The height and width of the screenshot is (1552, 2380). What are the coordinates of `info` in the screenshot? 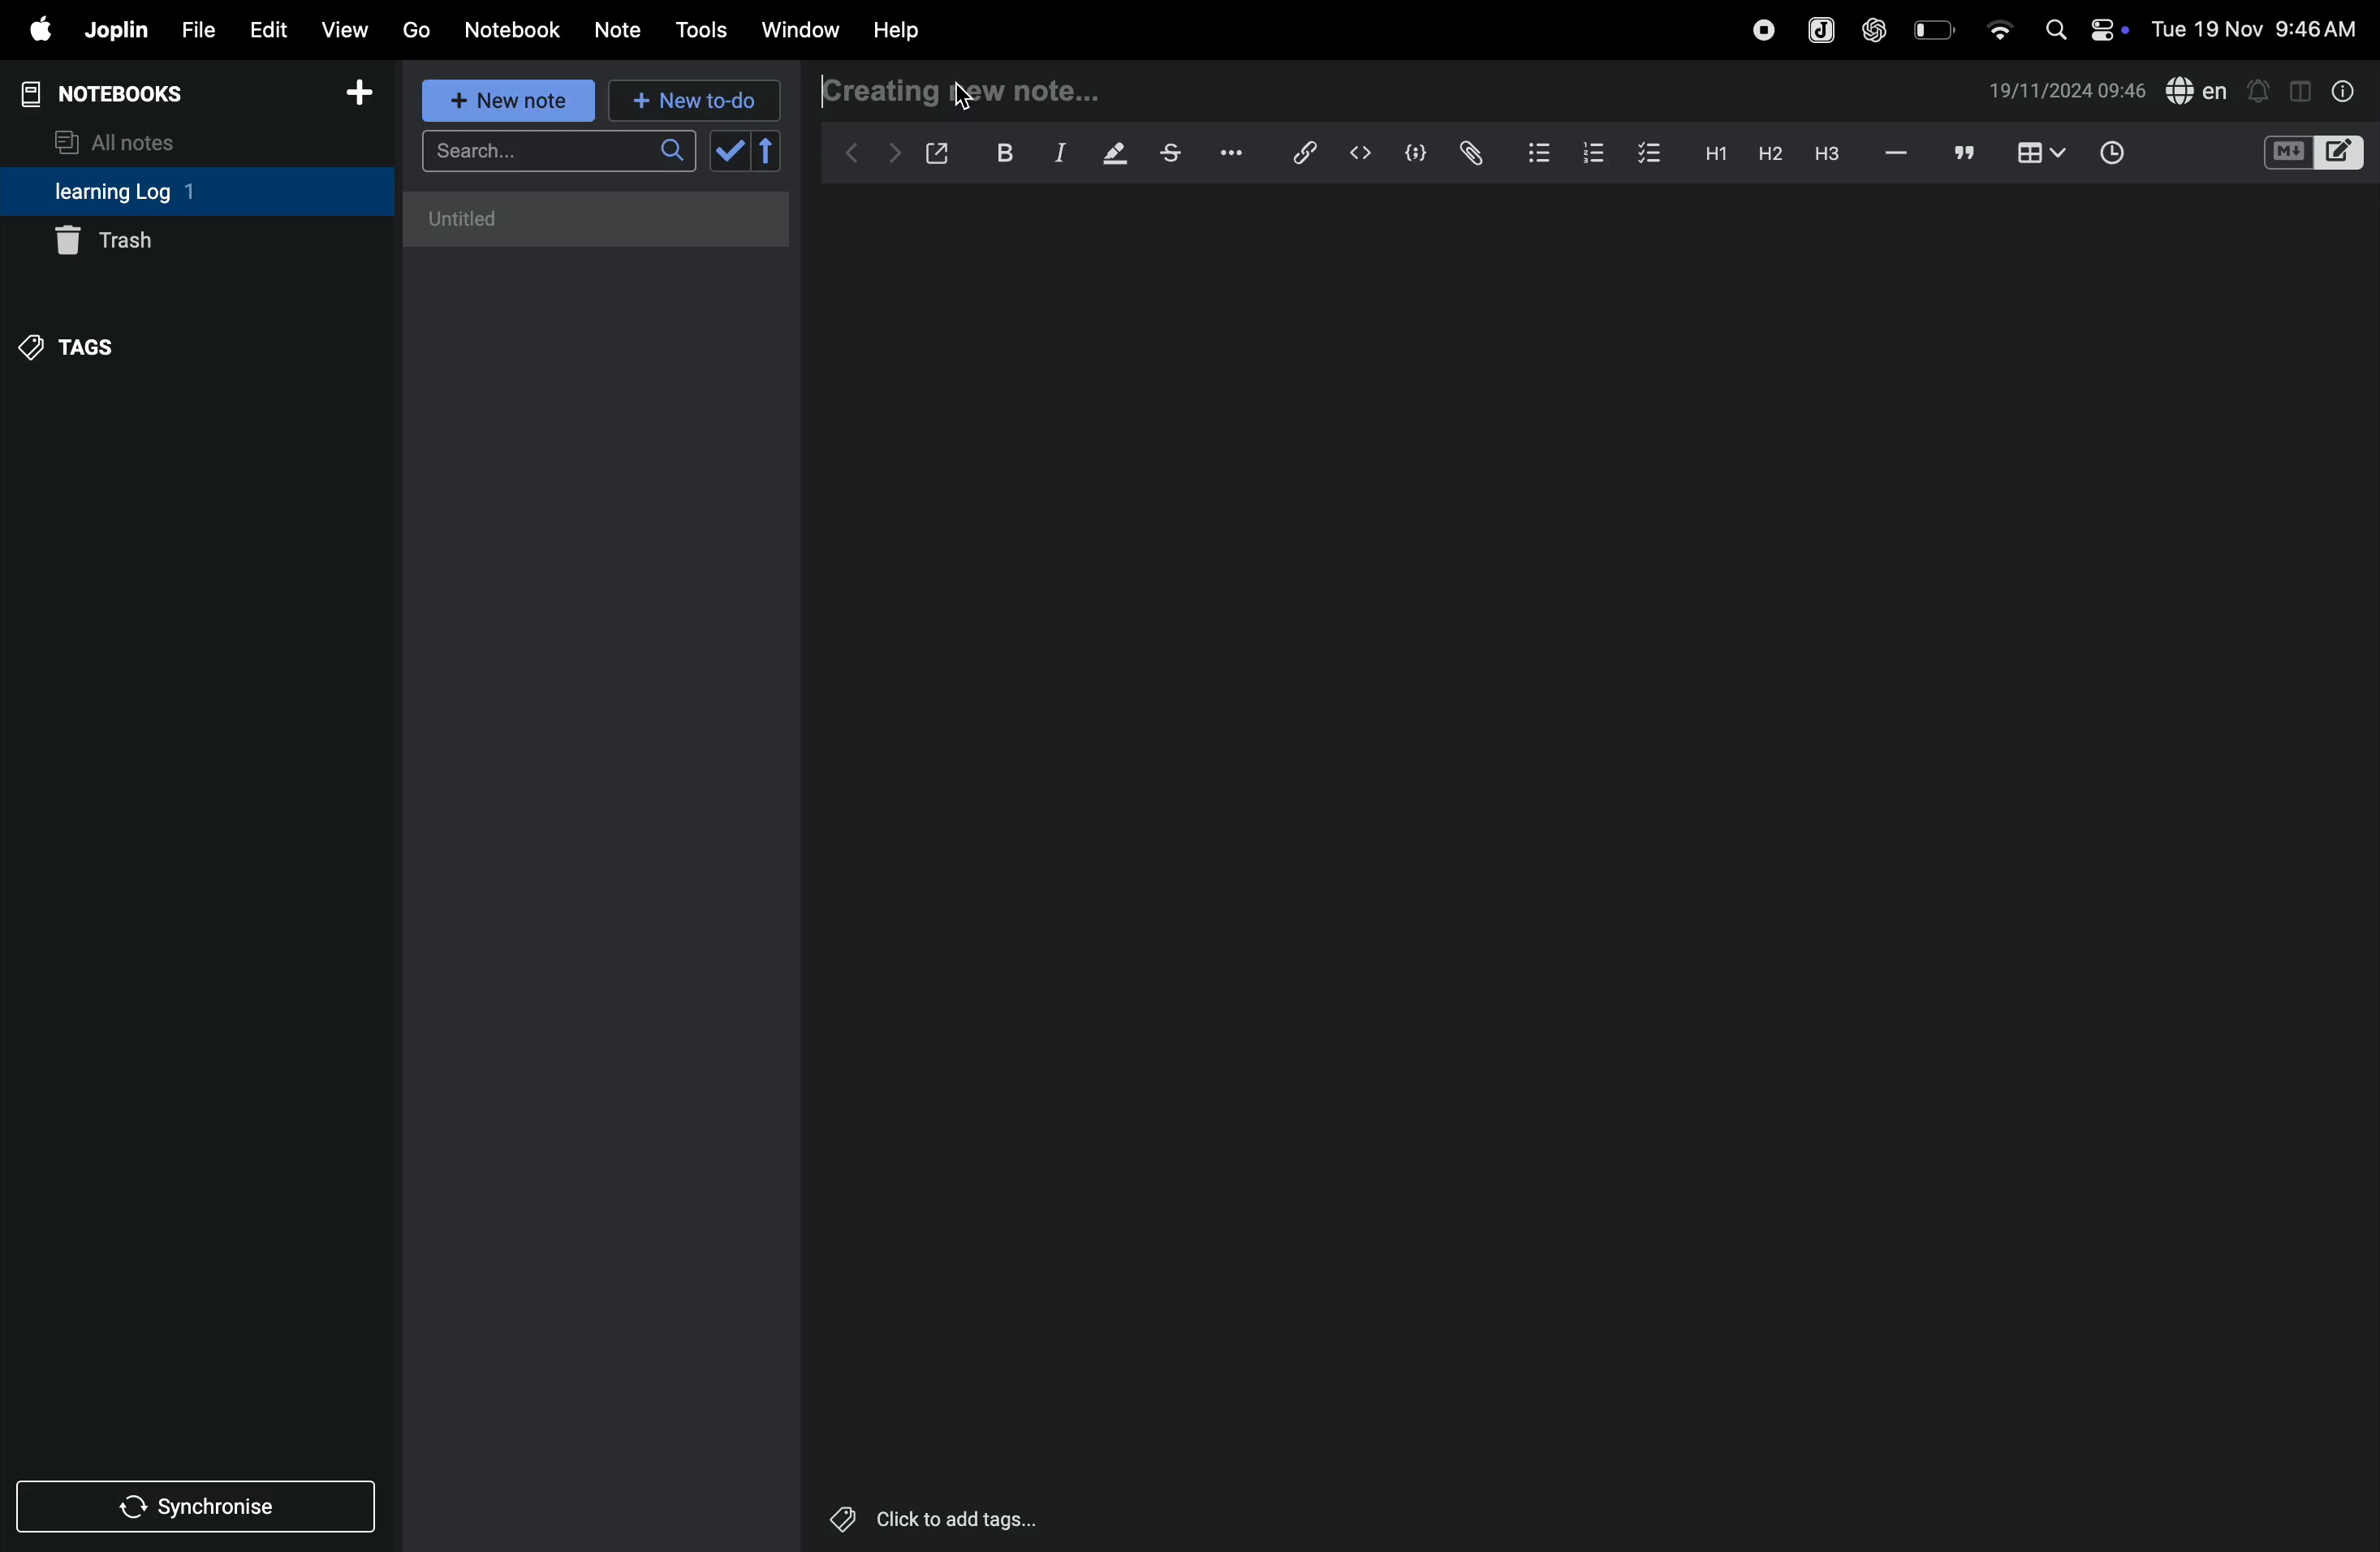 It's located at (2340, 90).